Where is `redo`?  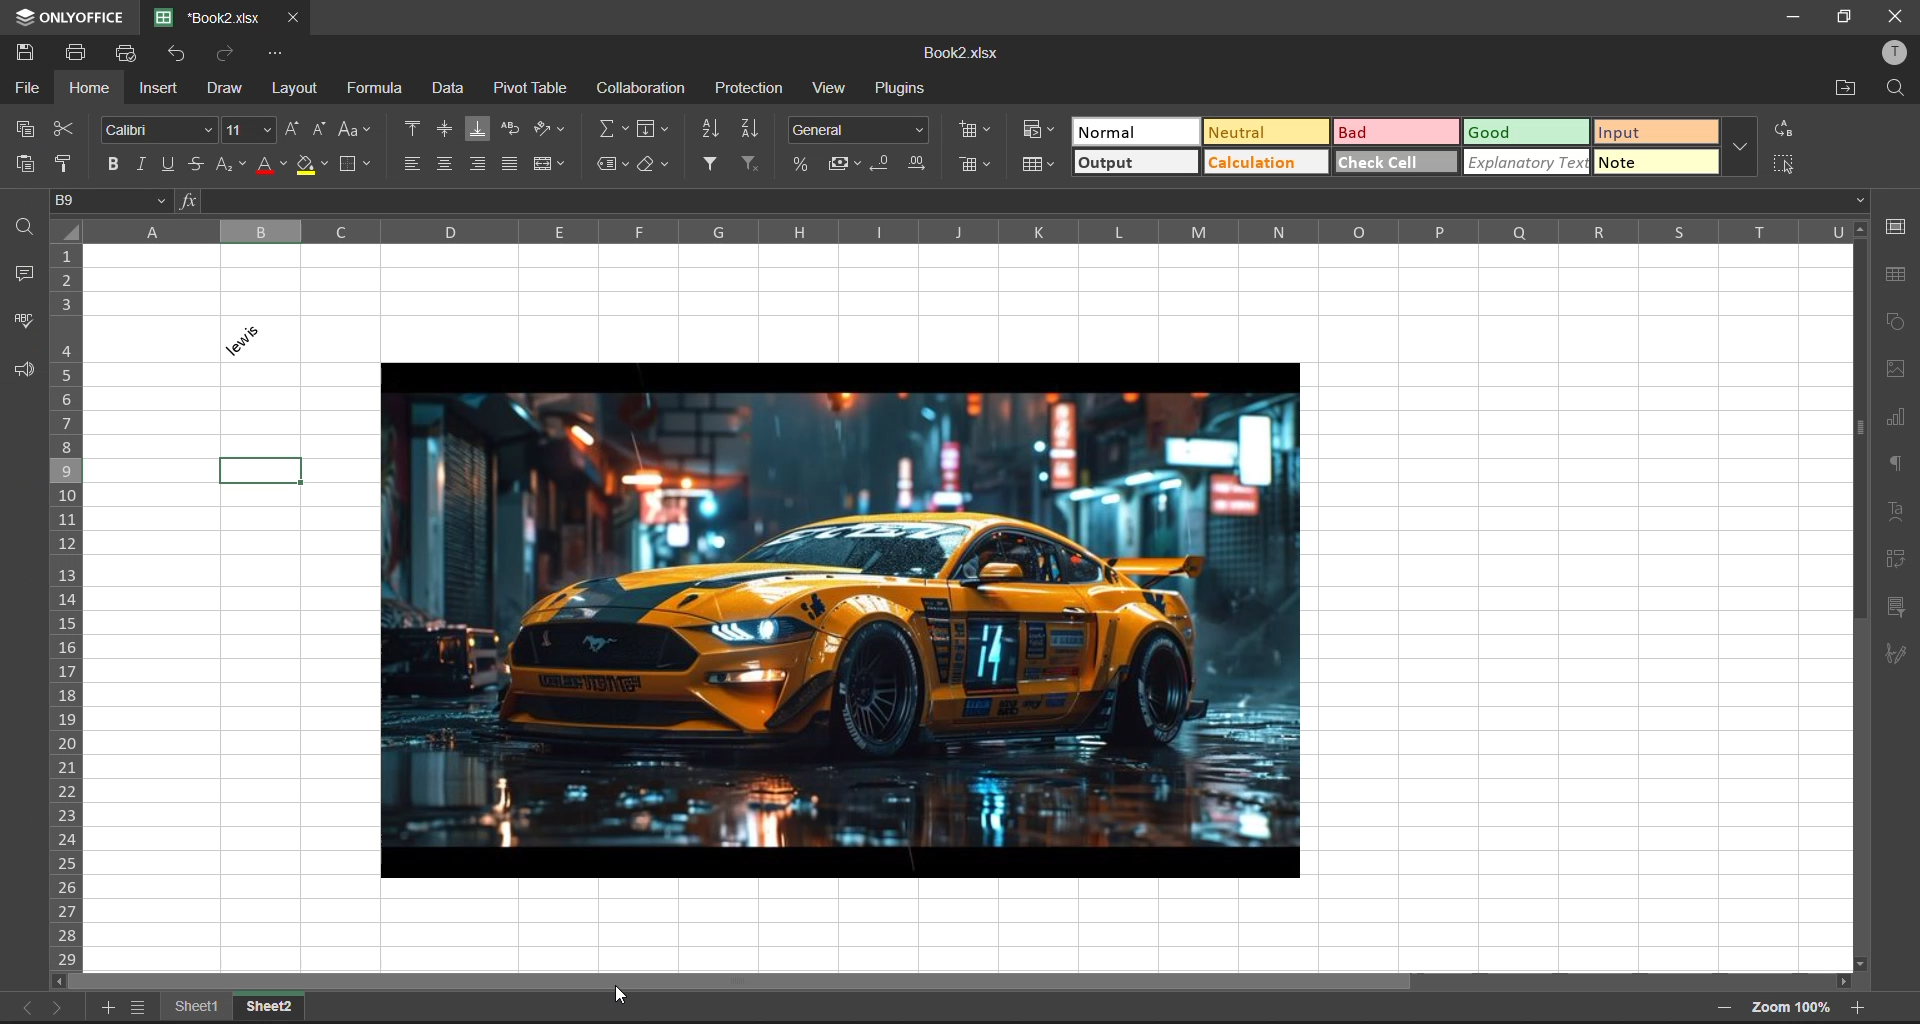
redo is located at coordinates (229, 57).